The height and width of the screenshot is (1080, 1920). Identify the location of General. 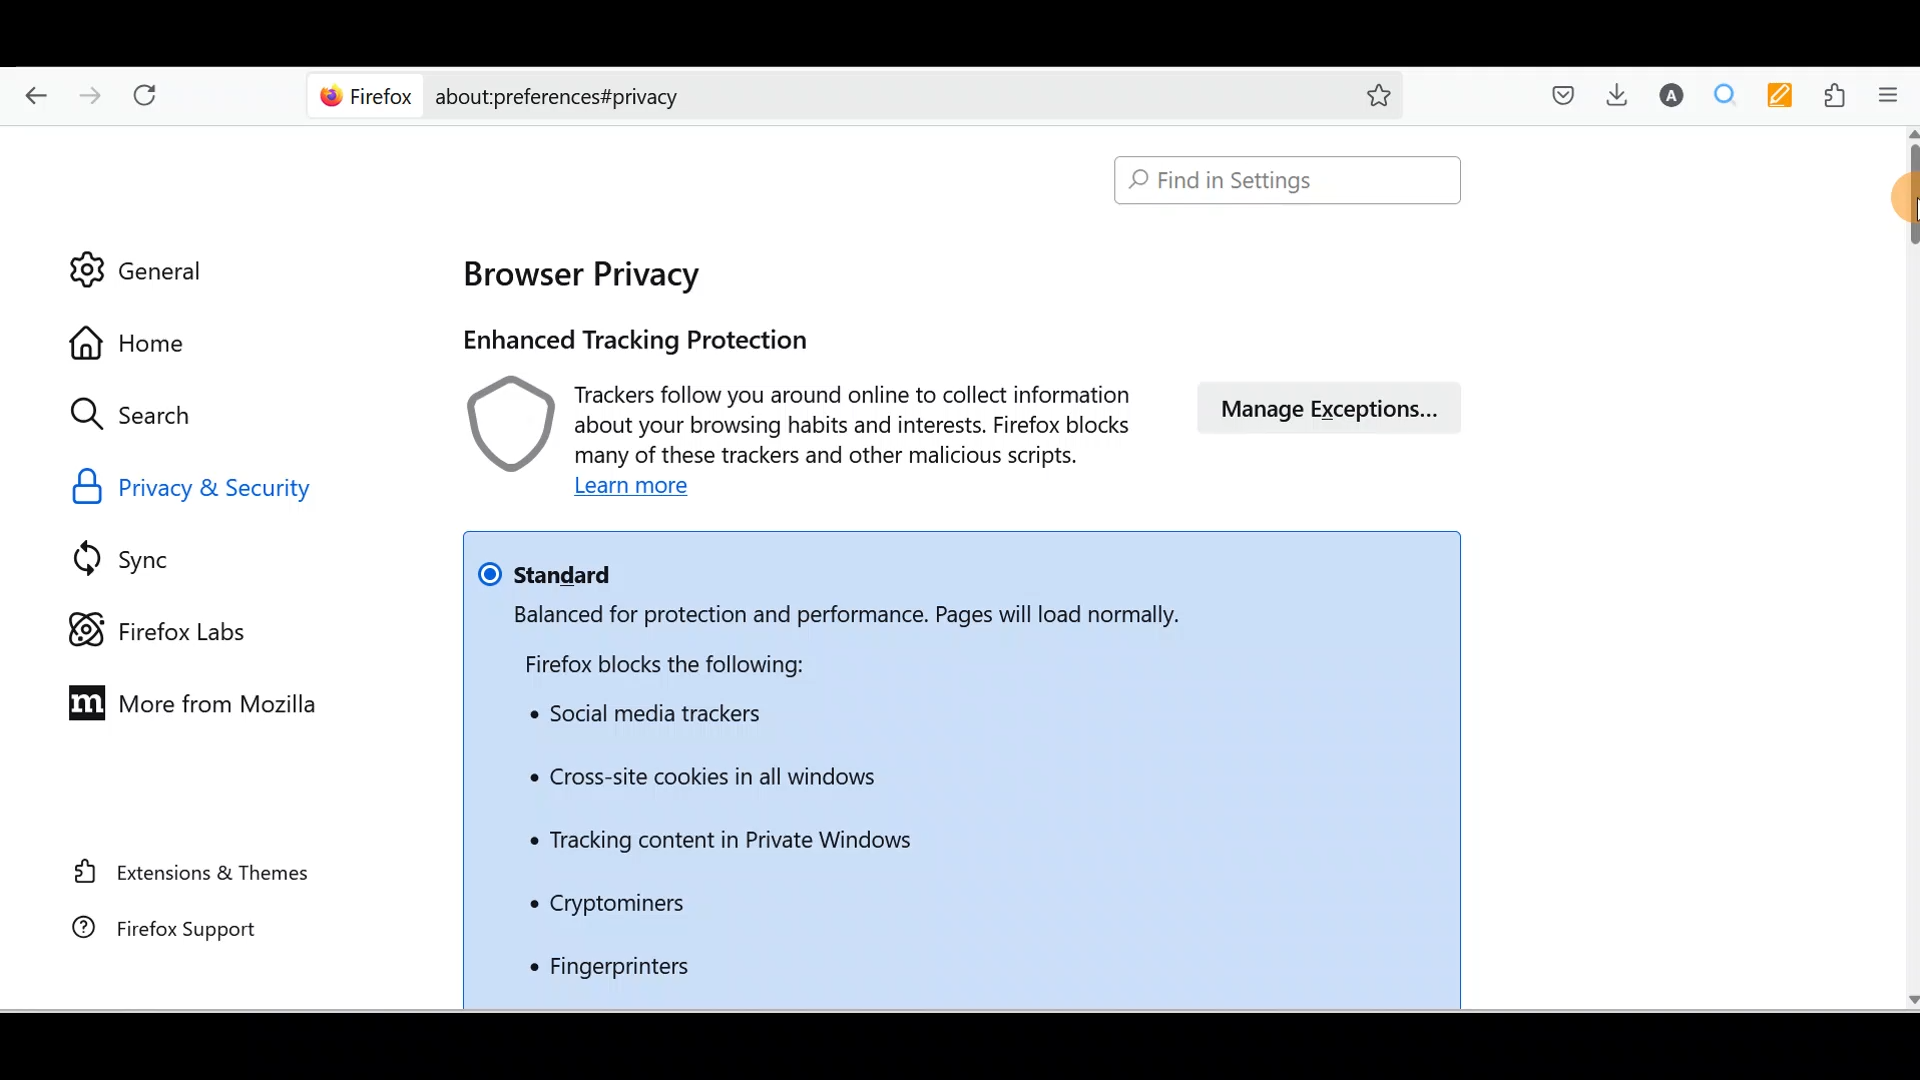
(149, 266).